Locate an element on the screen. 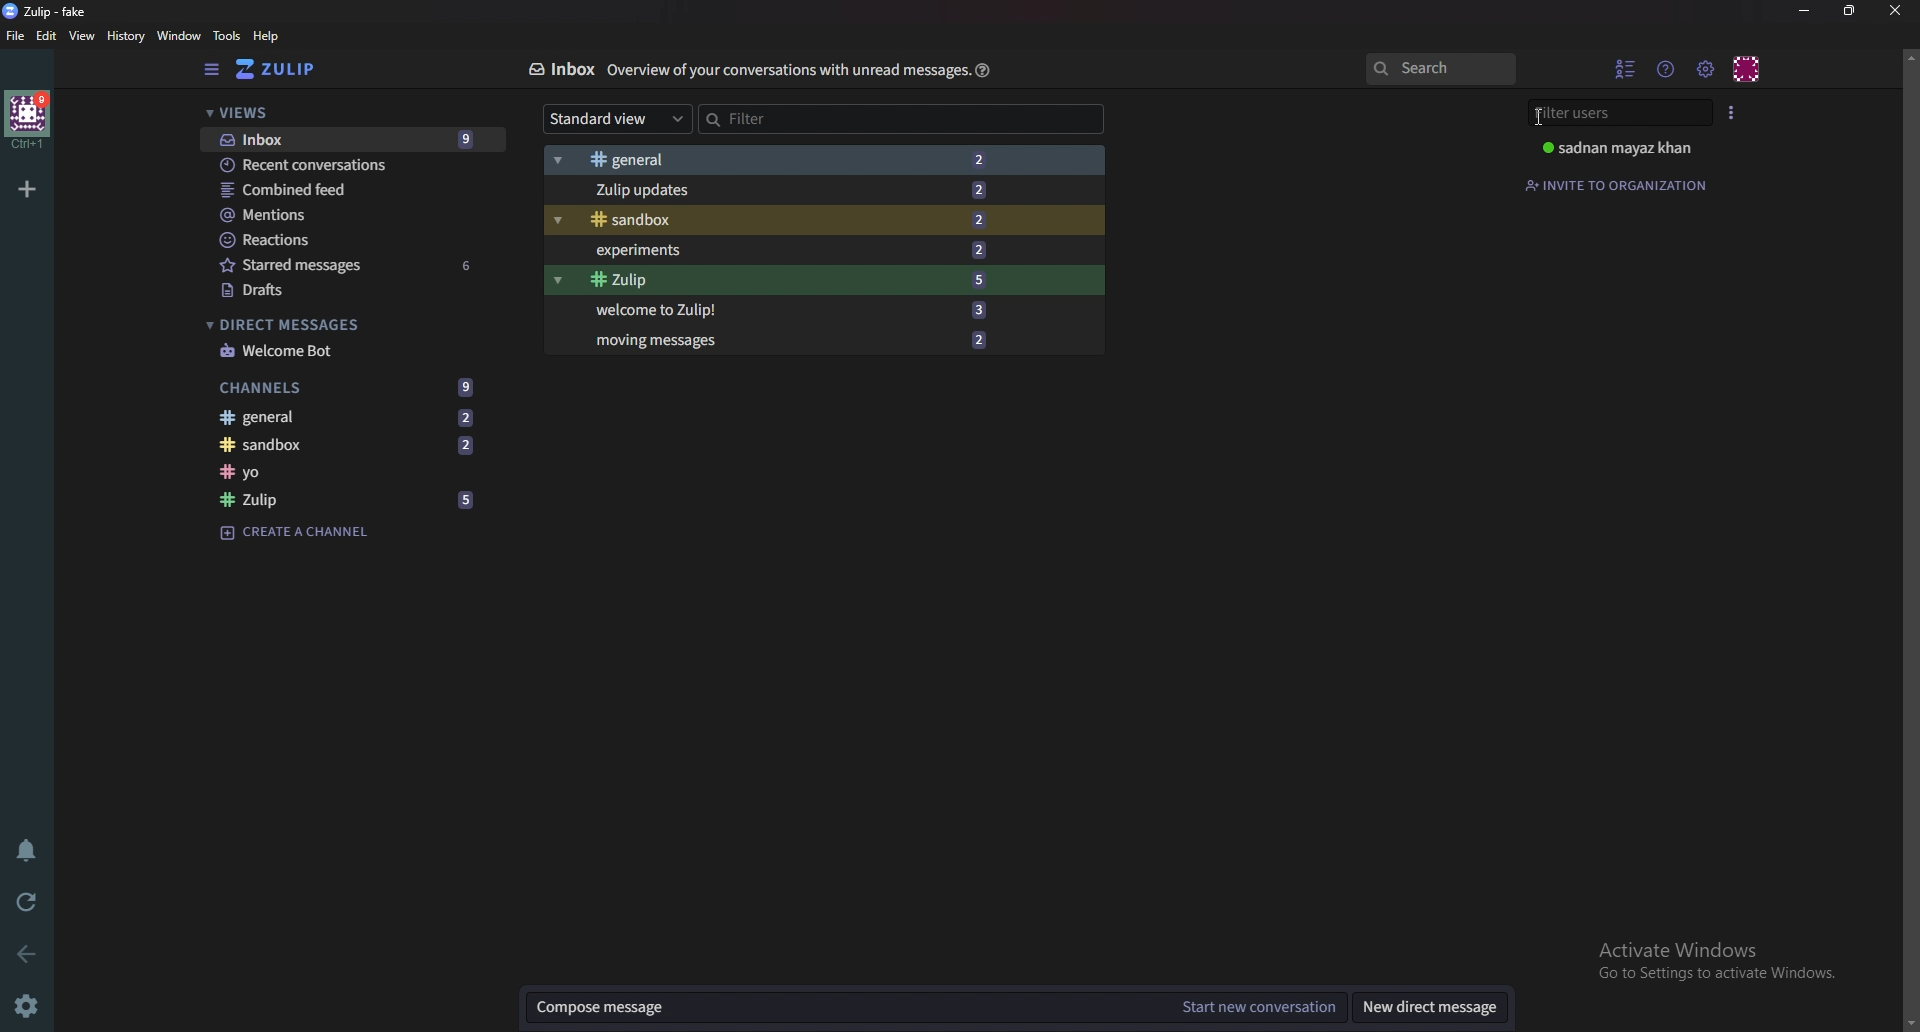  Zulip is located at coordinates (787, 280).